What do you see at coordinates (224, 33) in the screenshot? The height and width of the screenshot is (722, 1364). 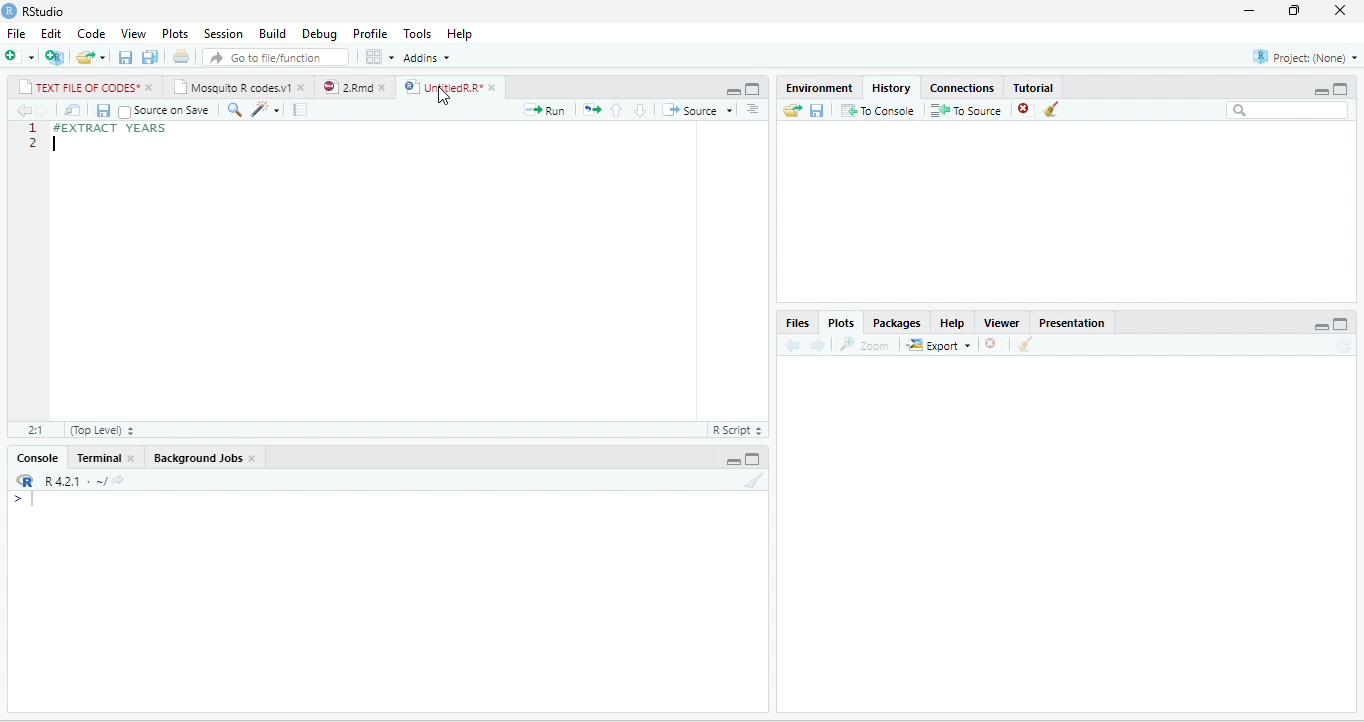 I see `Session` at bounding box center [224, 33].